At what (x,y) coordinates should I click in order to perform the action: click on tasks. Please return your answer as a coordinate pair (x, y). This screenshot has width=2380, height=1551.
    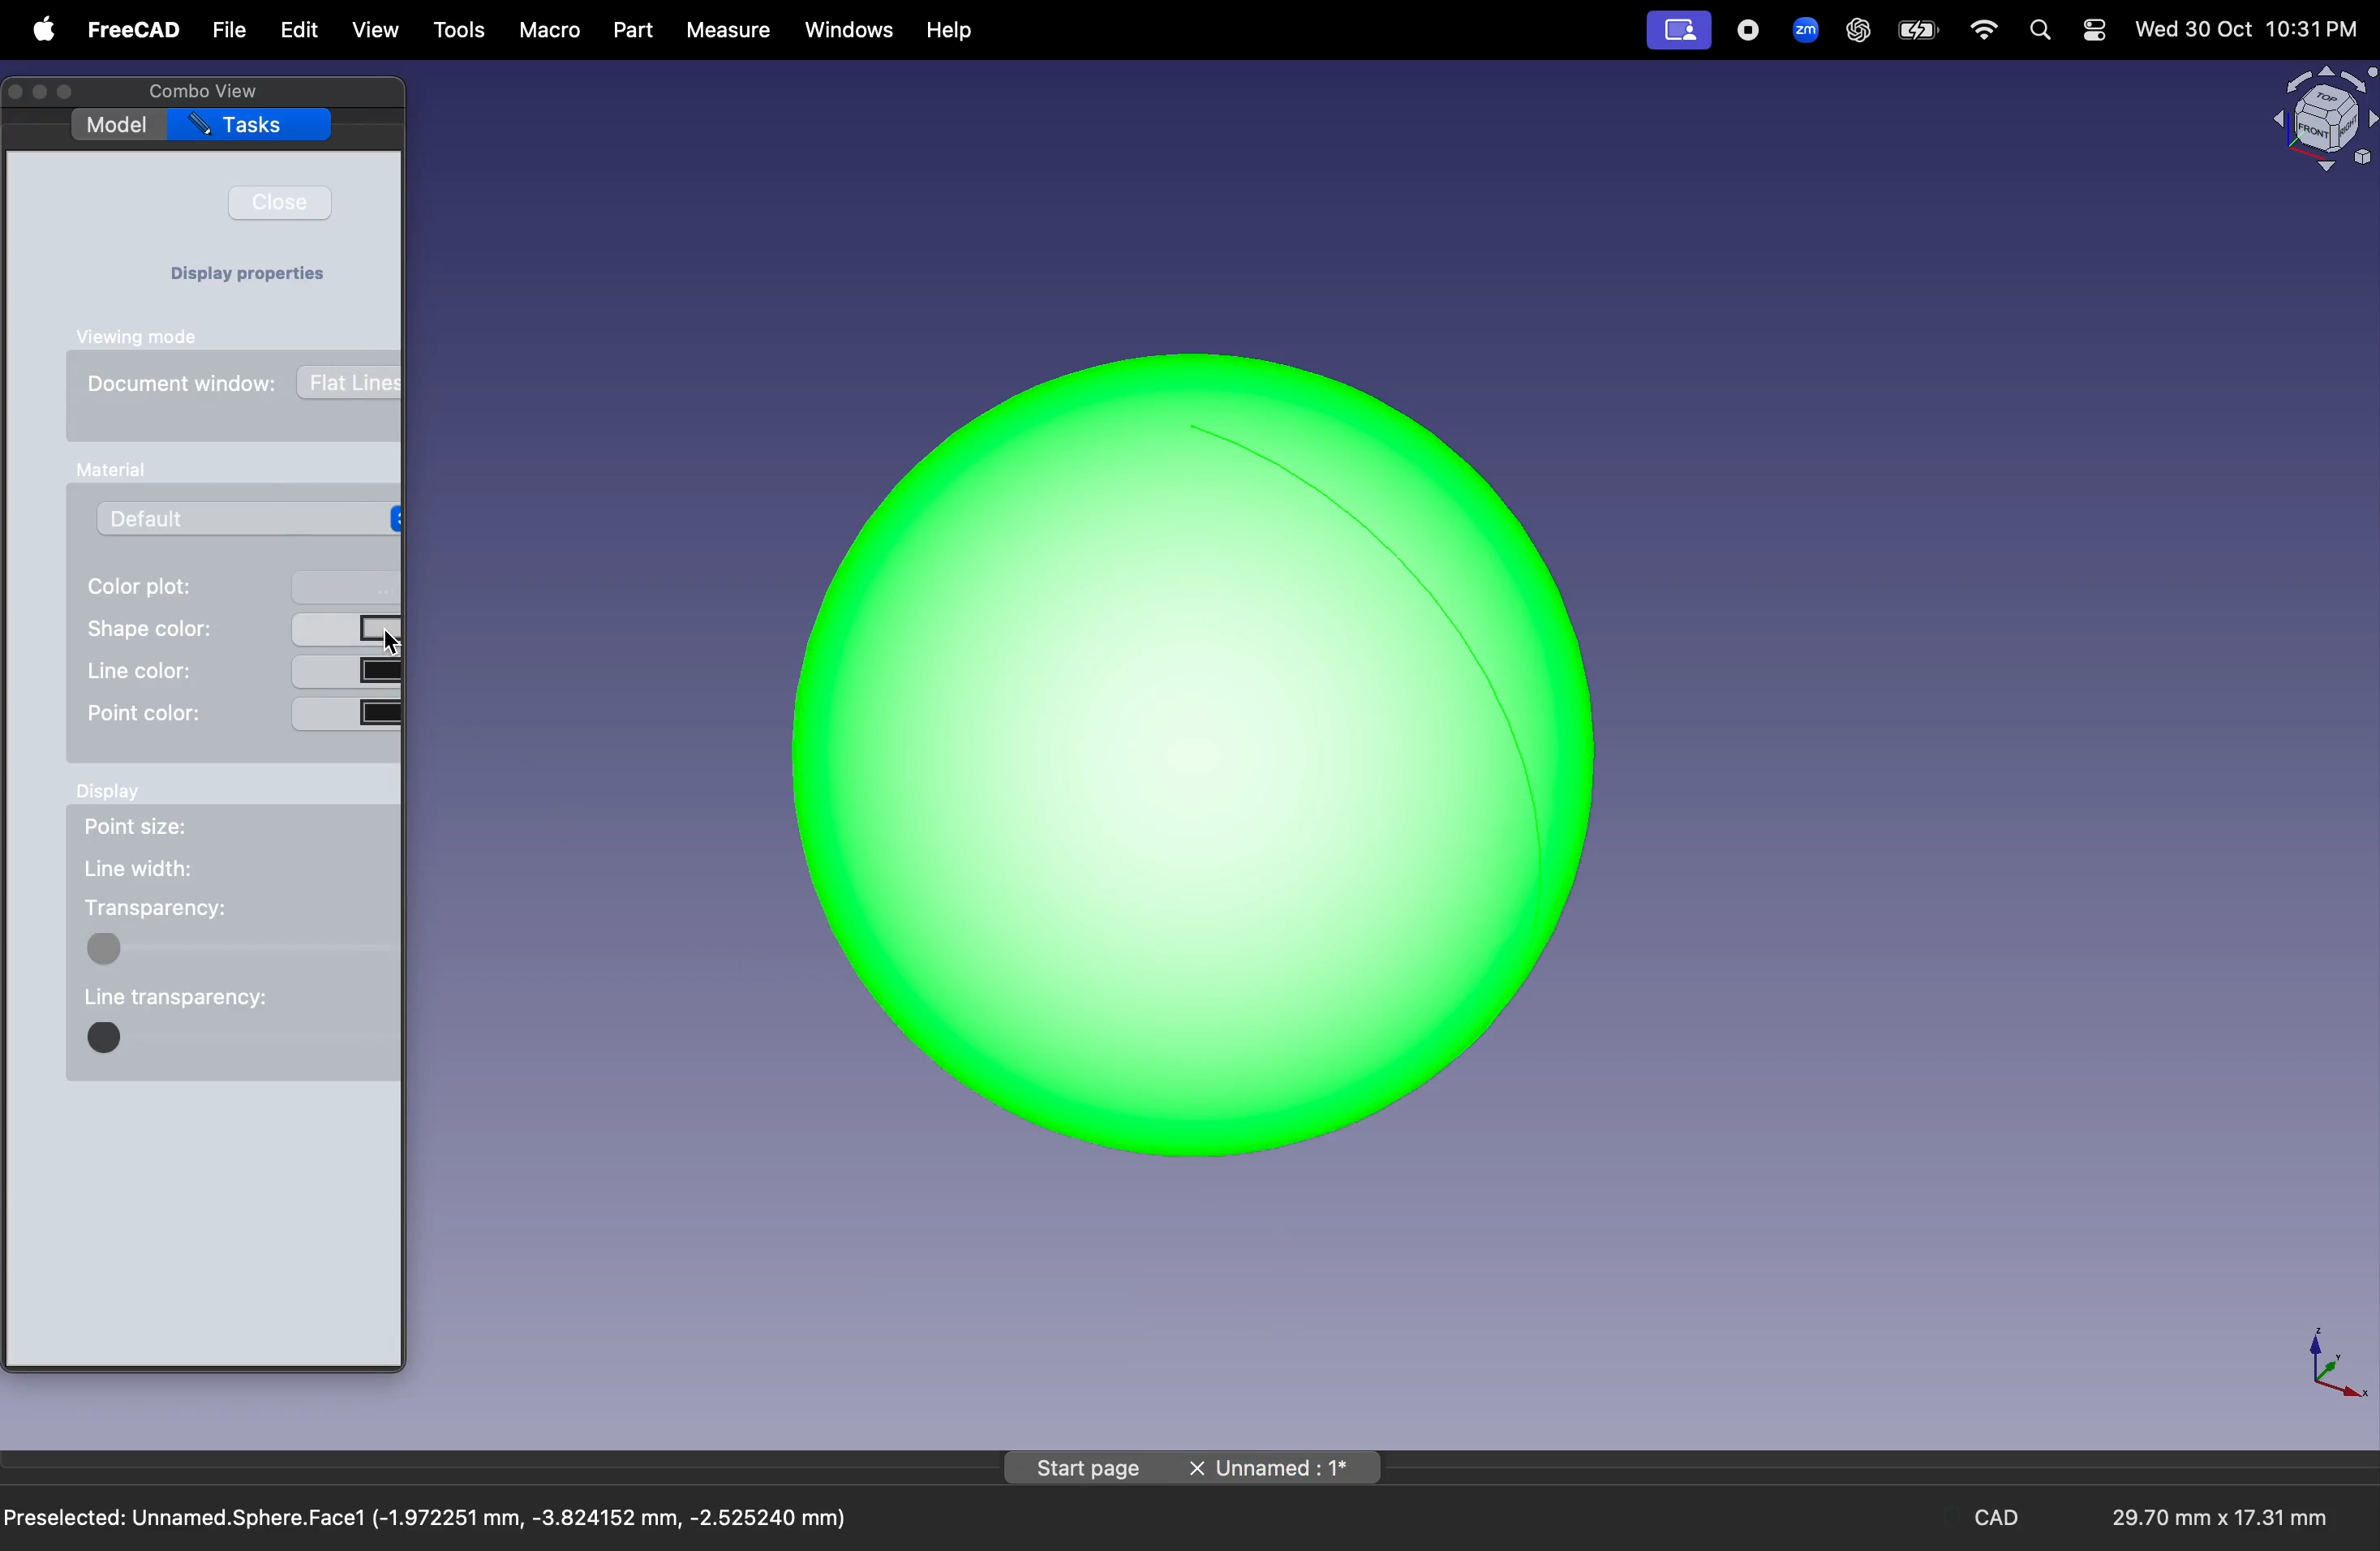
    Looking at the image, I should click on (250, 126).